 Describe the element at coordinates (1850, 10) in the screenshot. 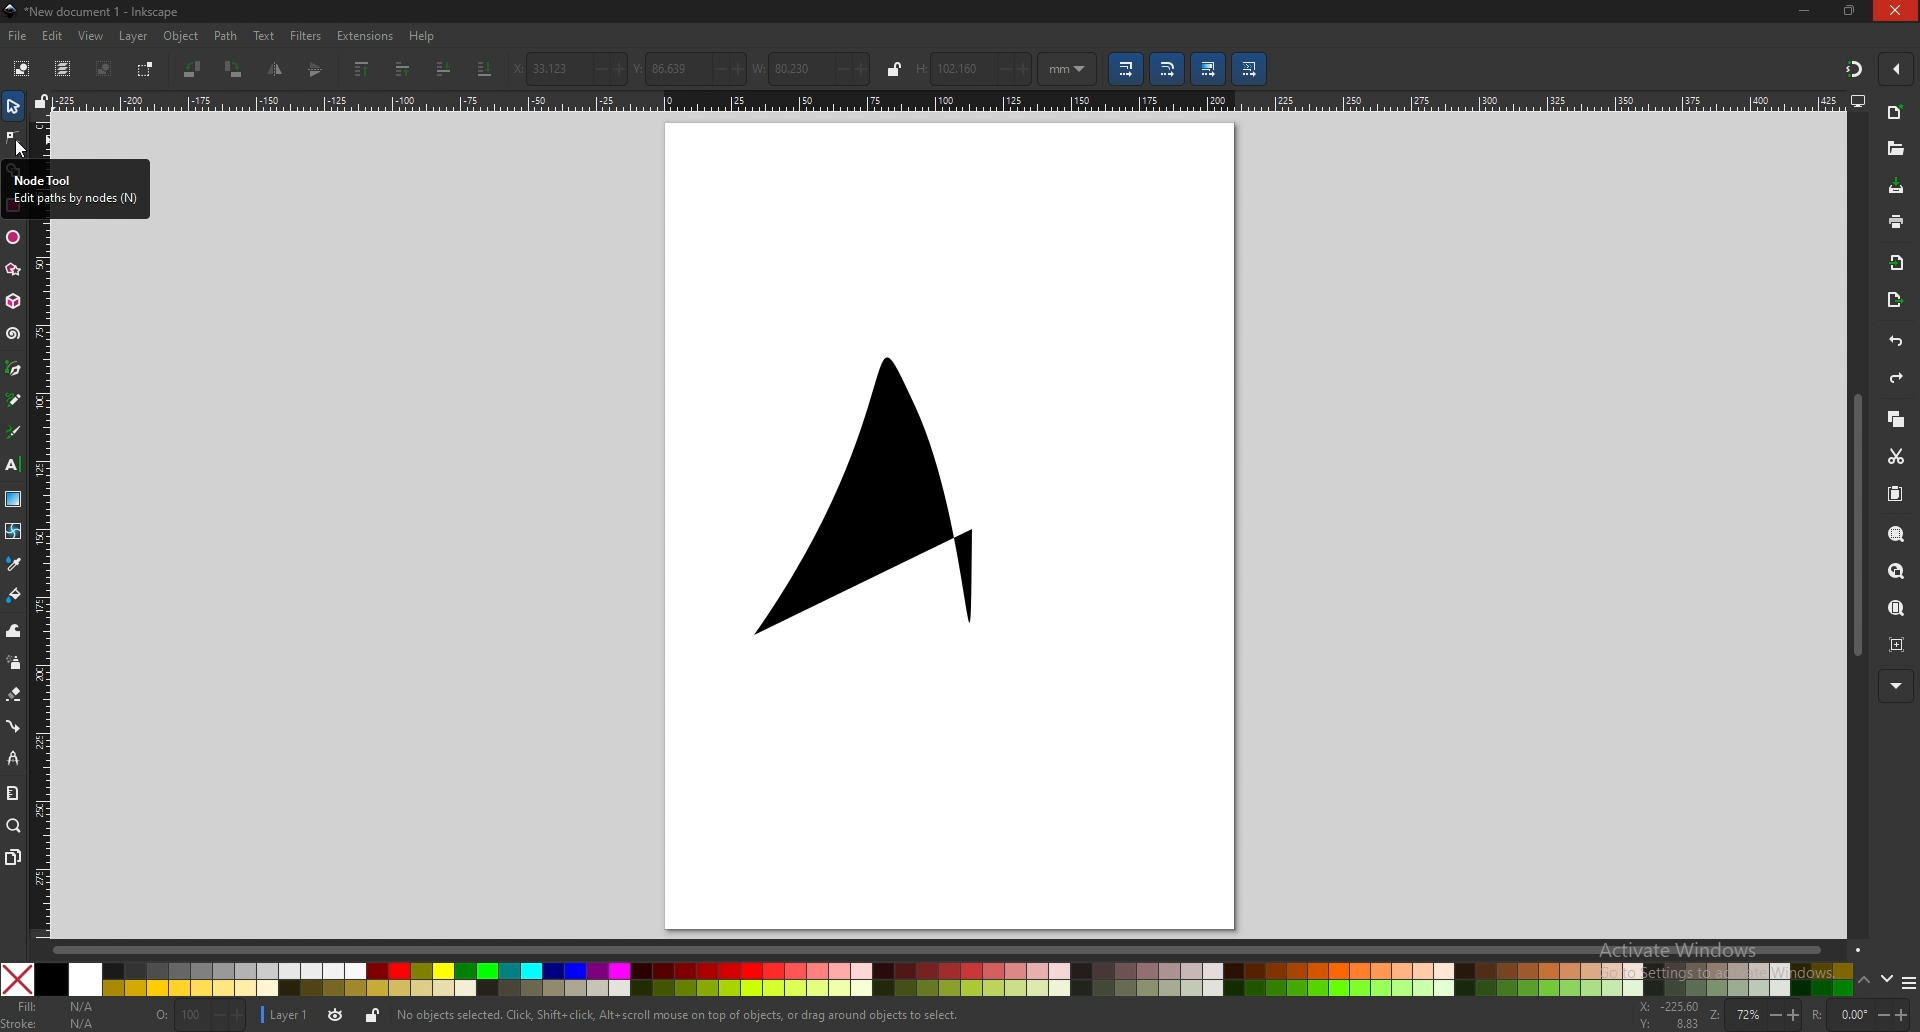

I see `resize` at that location.